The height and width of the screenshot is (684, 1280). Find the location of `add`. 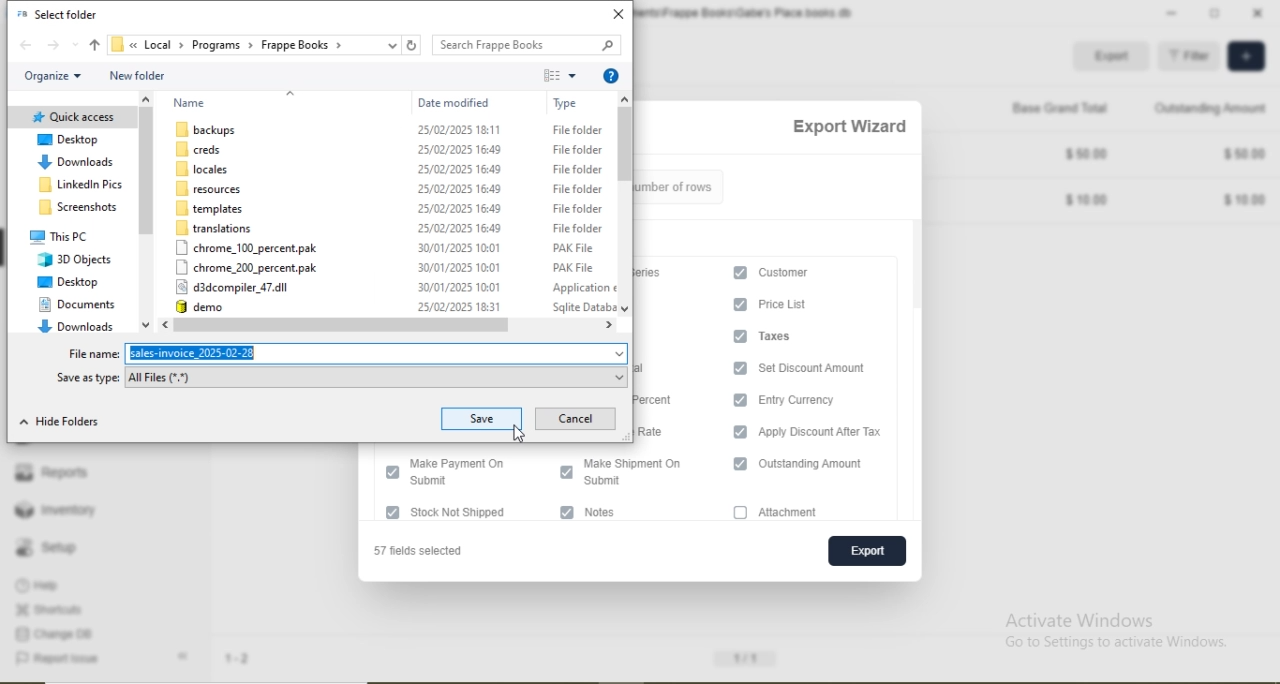

add is located at coordinates (1244, 56).